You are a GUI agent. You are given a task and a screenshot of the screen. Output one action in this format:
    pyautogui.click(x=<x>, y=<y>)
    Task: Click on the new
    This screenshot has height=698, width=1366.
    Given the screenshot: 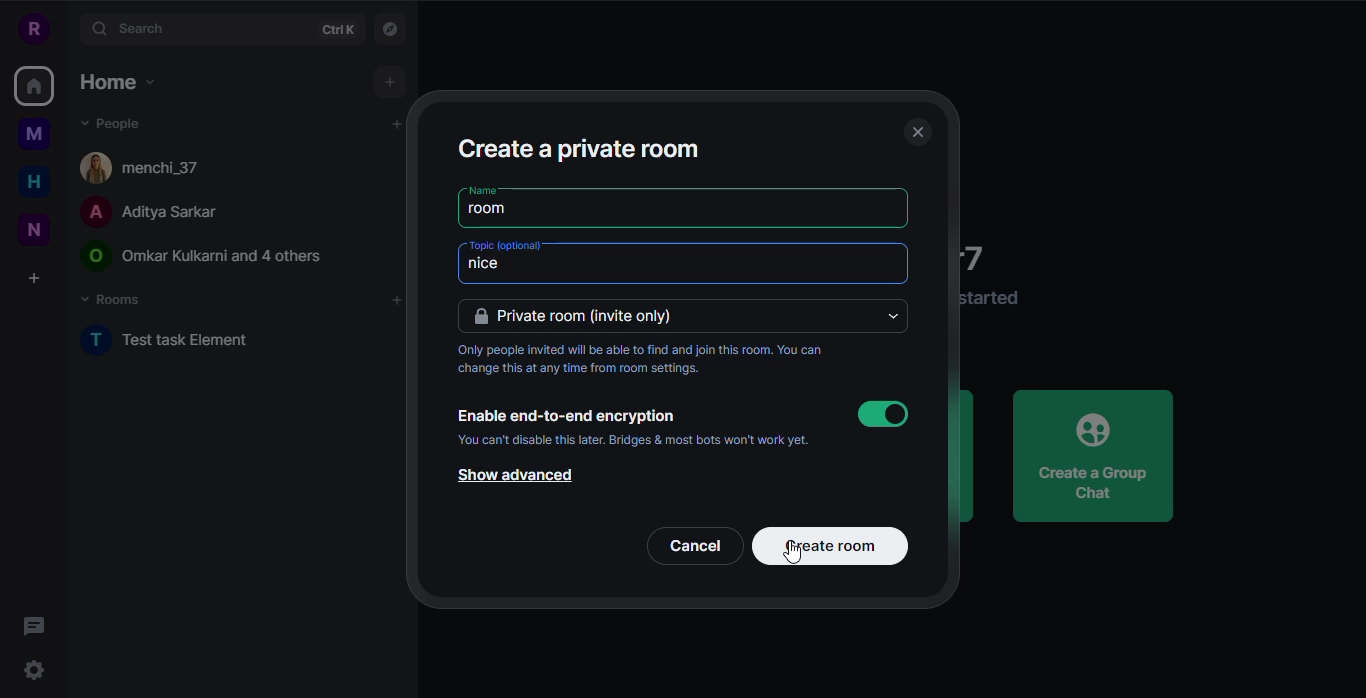 What is the action you would take?
    pyautogui.click(x=35, y=229)
    